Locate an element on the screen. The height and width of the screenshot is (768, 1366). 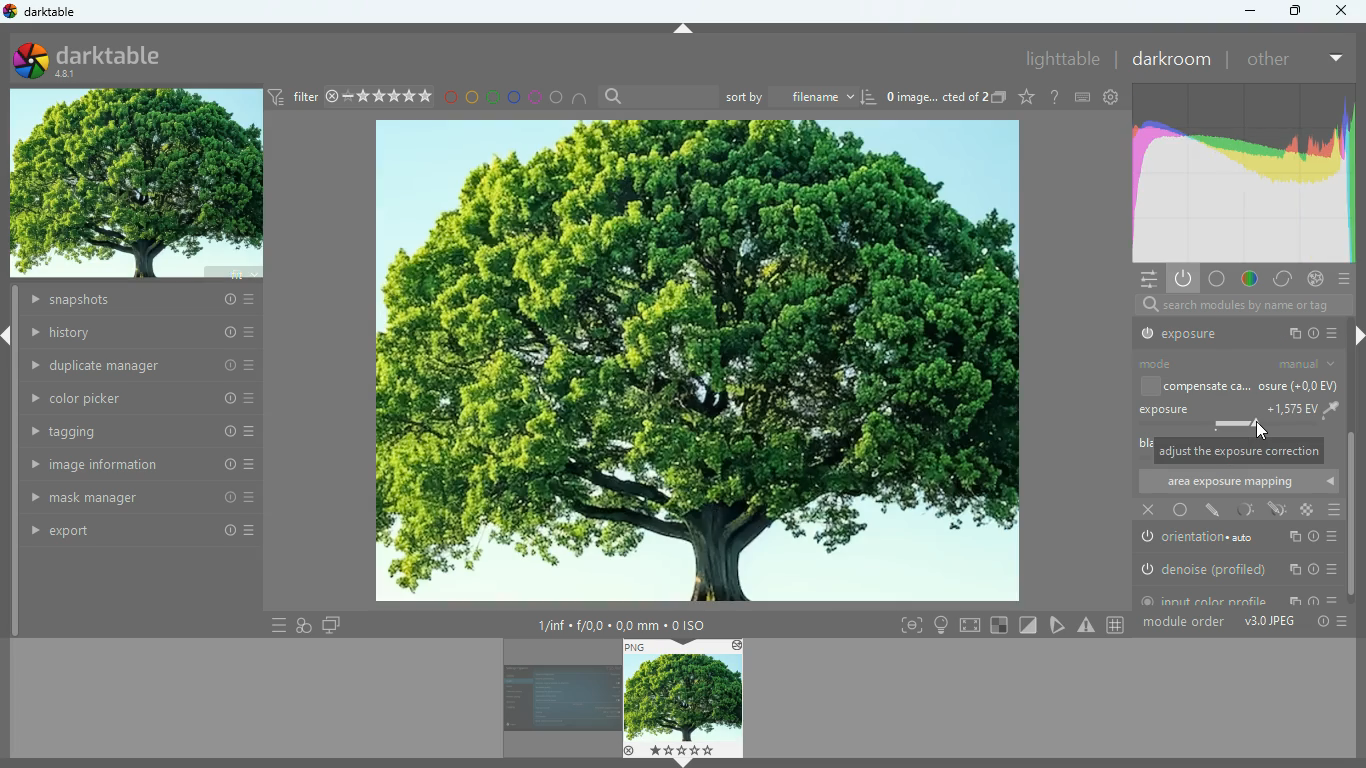
light is located at coordinates (1246, 510).